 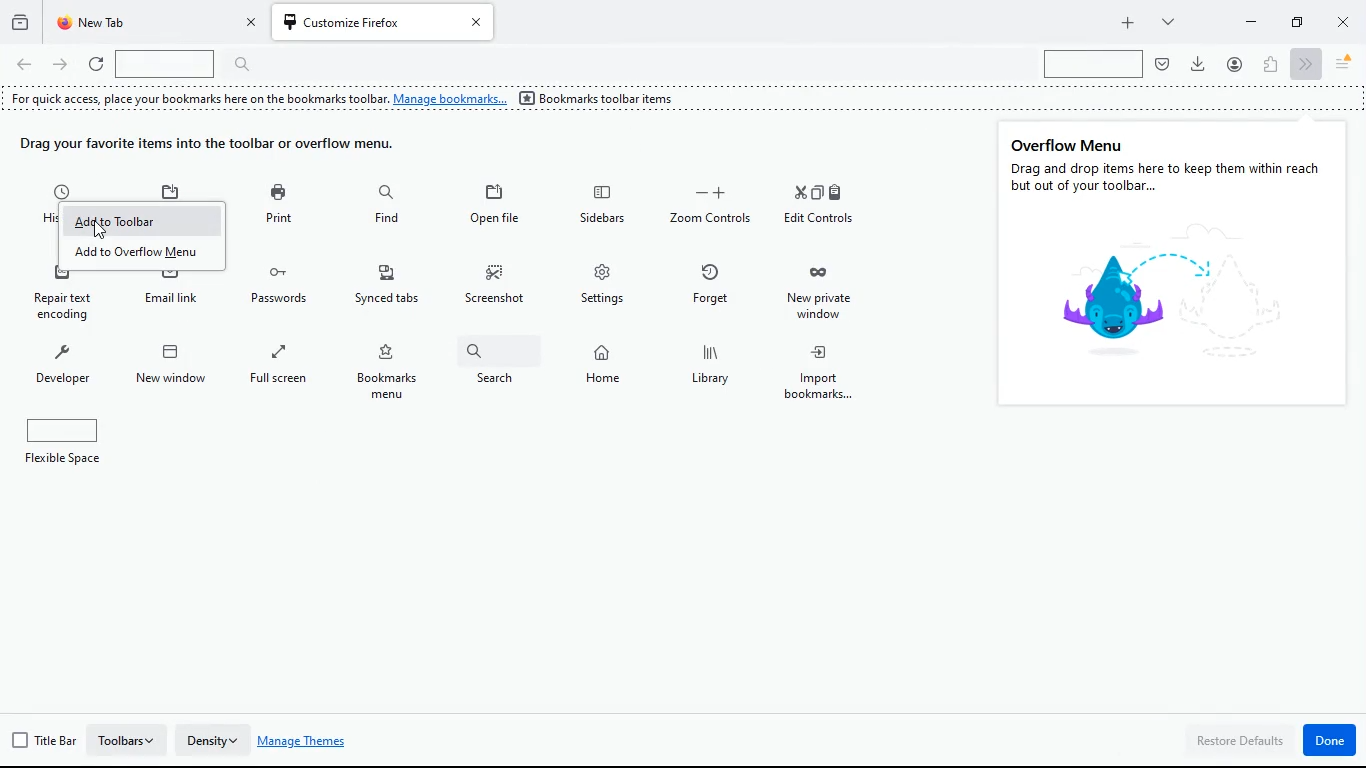 I want to click on next, so click(x=1304, y=63).